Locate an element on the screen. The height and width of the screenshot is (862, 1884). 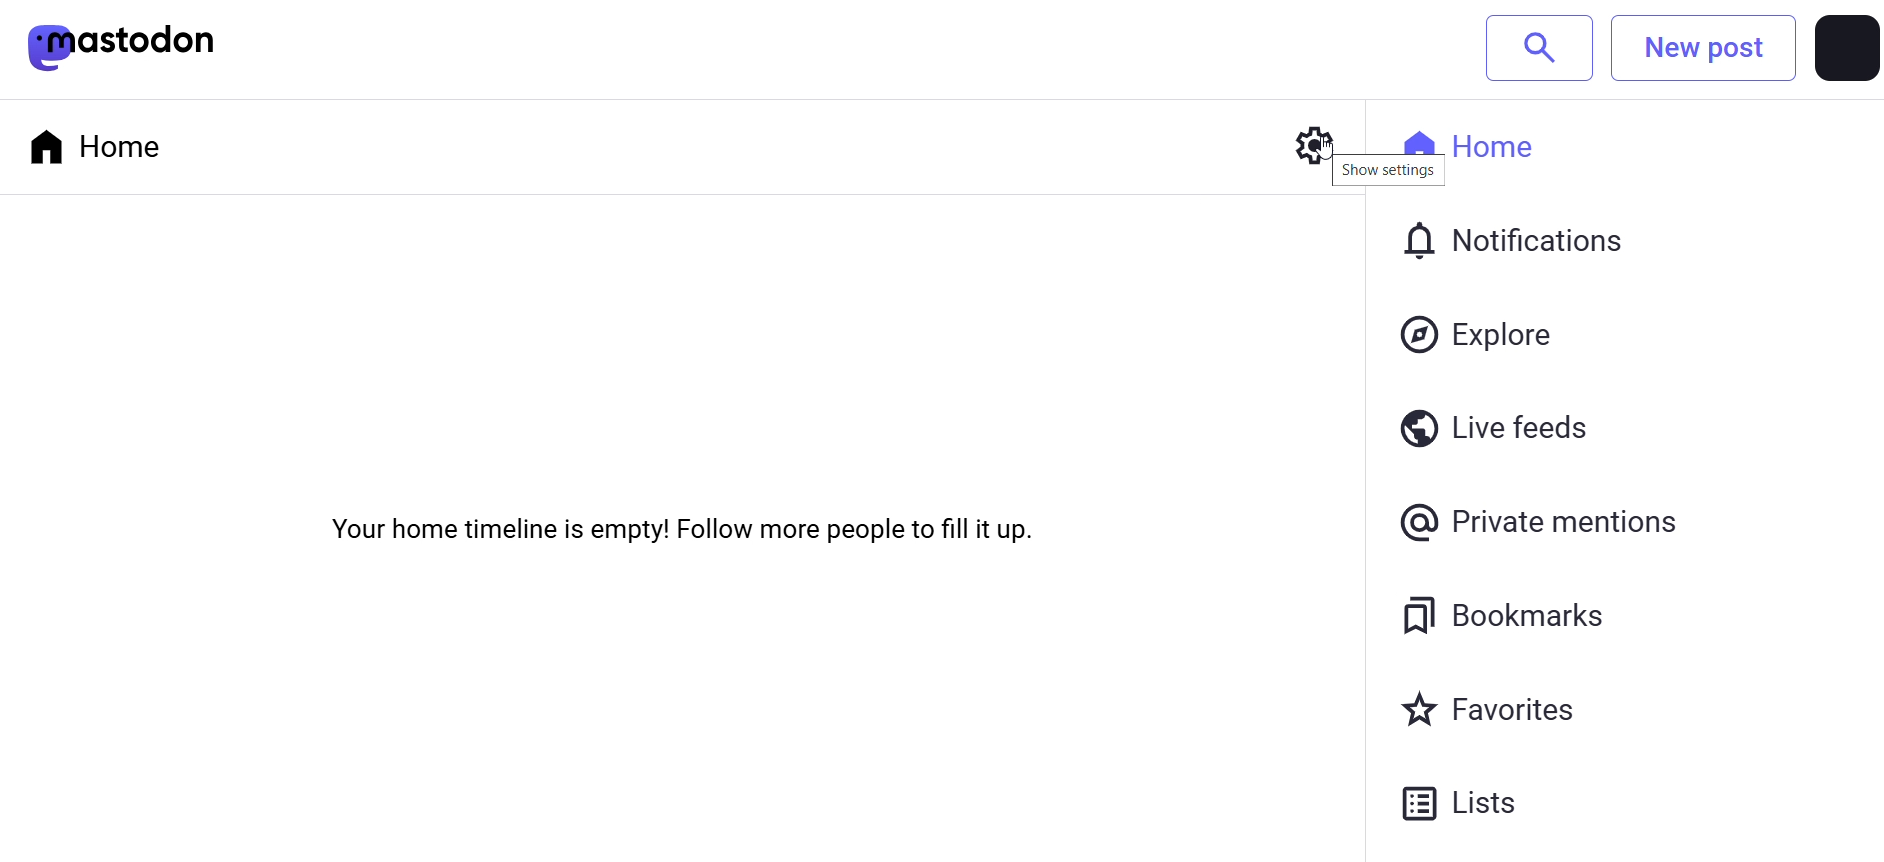
bookmarks is located at coordinates (1512, 618).